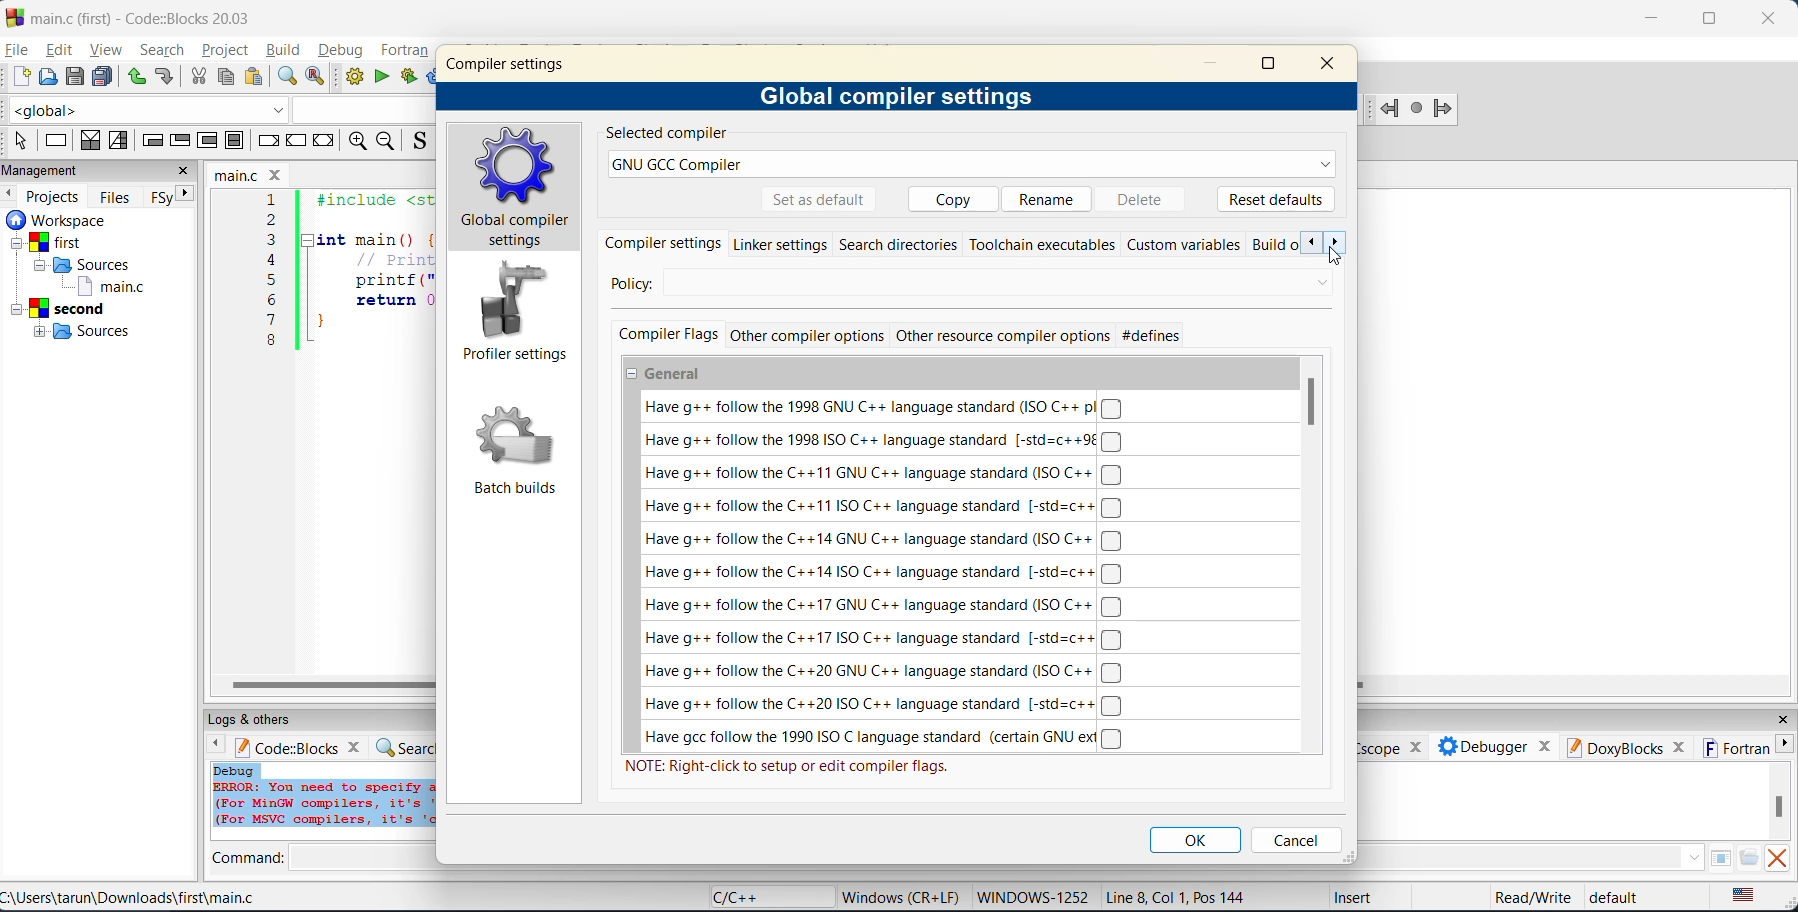 This screenshot has width=1798, height=912. Describe the element at coordinates (341, 51) in the screenshot. I see `debug` at that location.